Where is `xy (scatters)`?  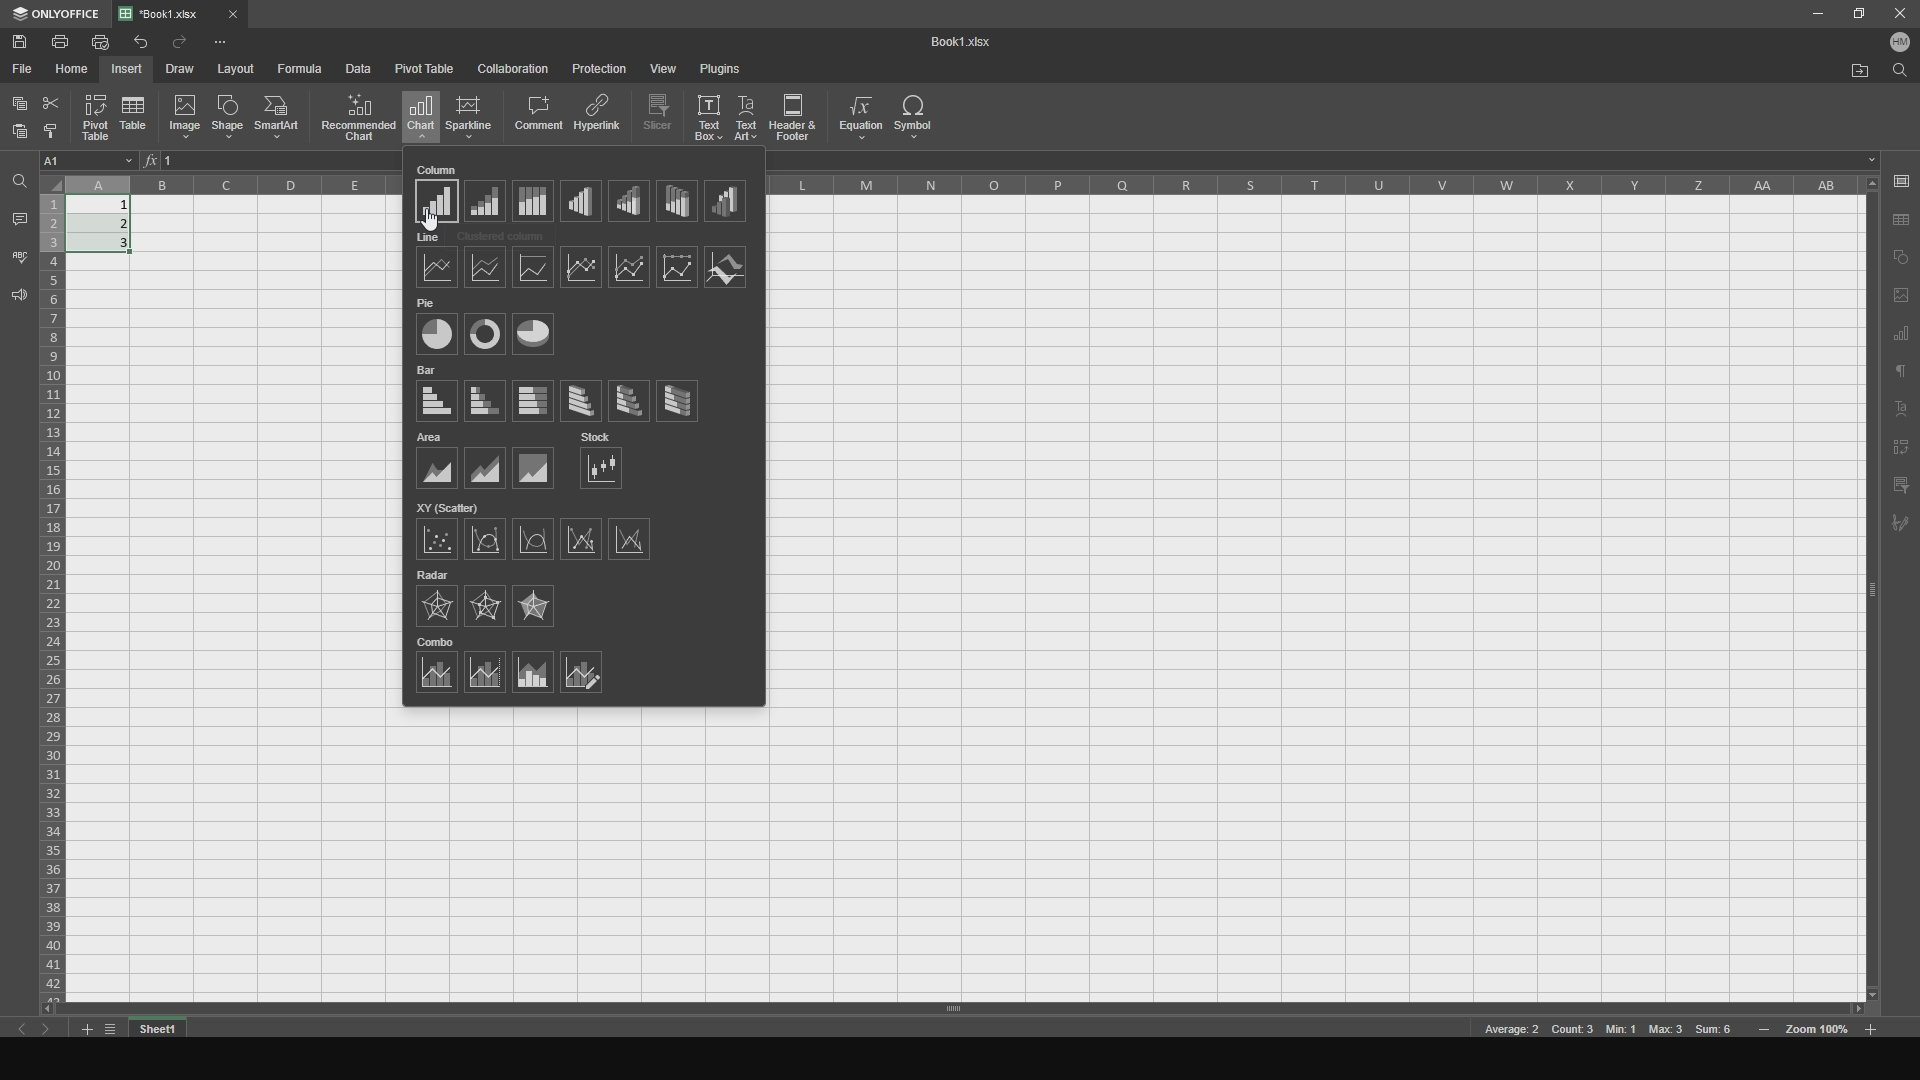
xy (scatters) is located at coordinates (546, 531).